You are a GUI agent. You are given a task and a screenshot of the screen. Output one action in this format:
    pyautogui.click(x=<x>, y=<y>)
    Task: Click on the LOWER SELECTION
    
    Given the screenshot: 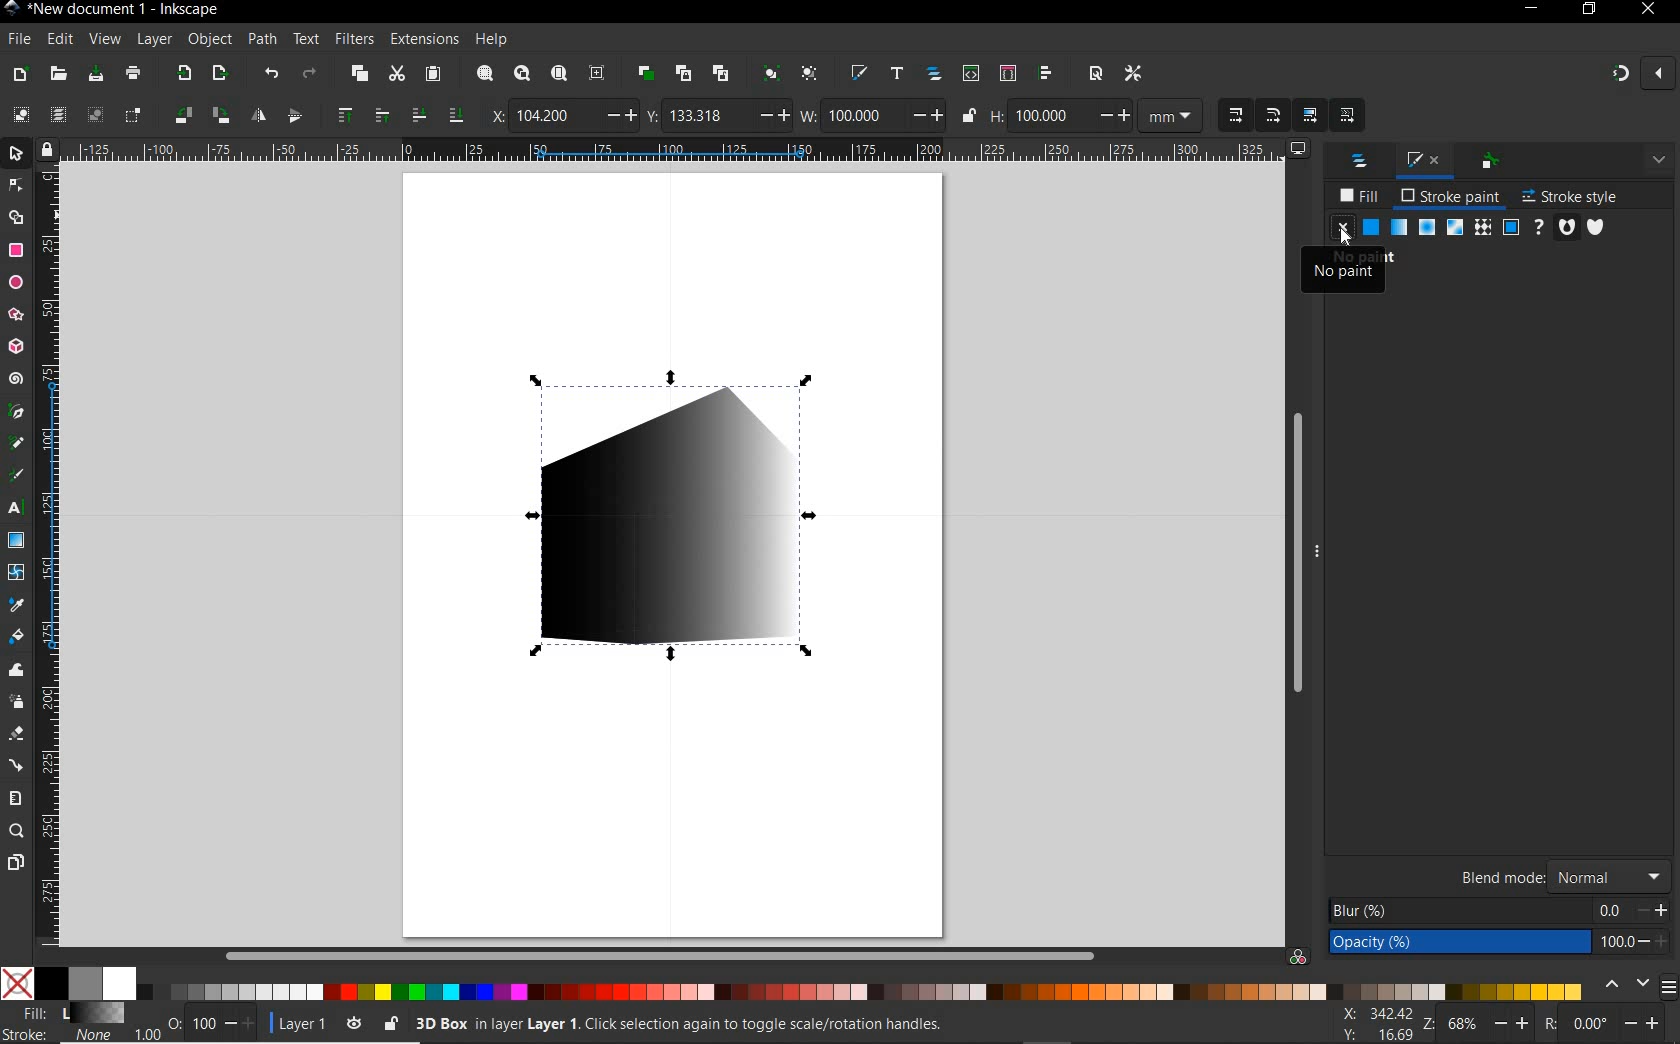 What is the action you would take?
    pyautogui.click(x=417, y=113)
    